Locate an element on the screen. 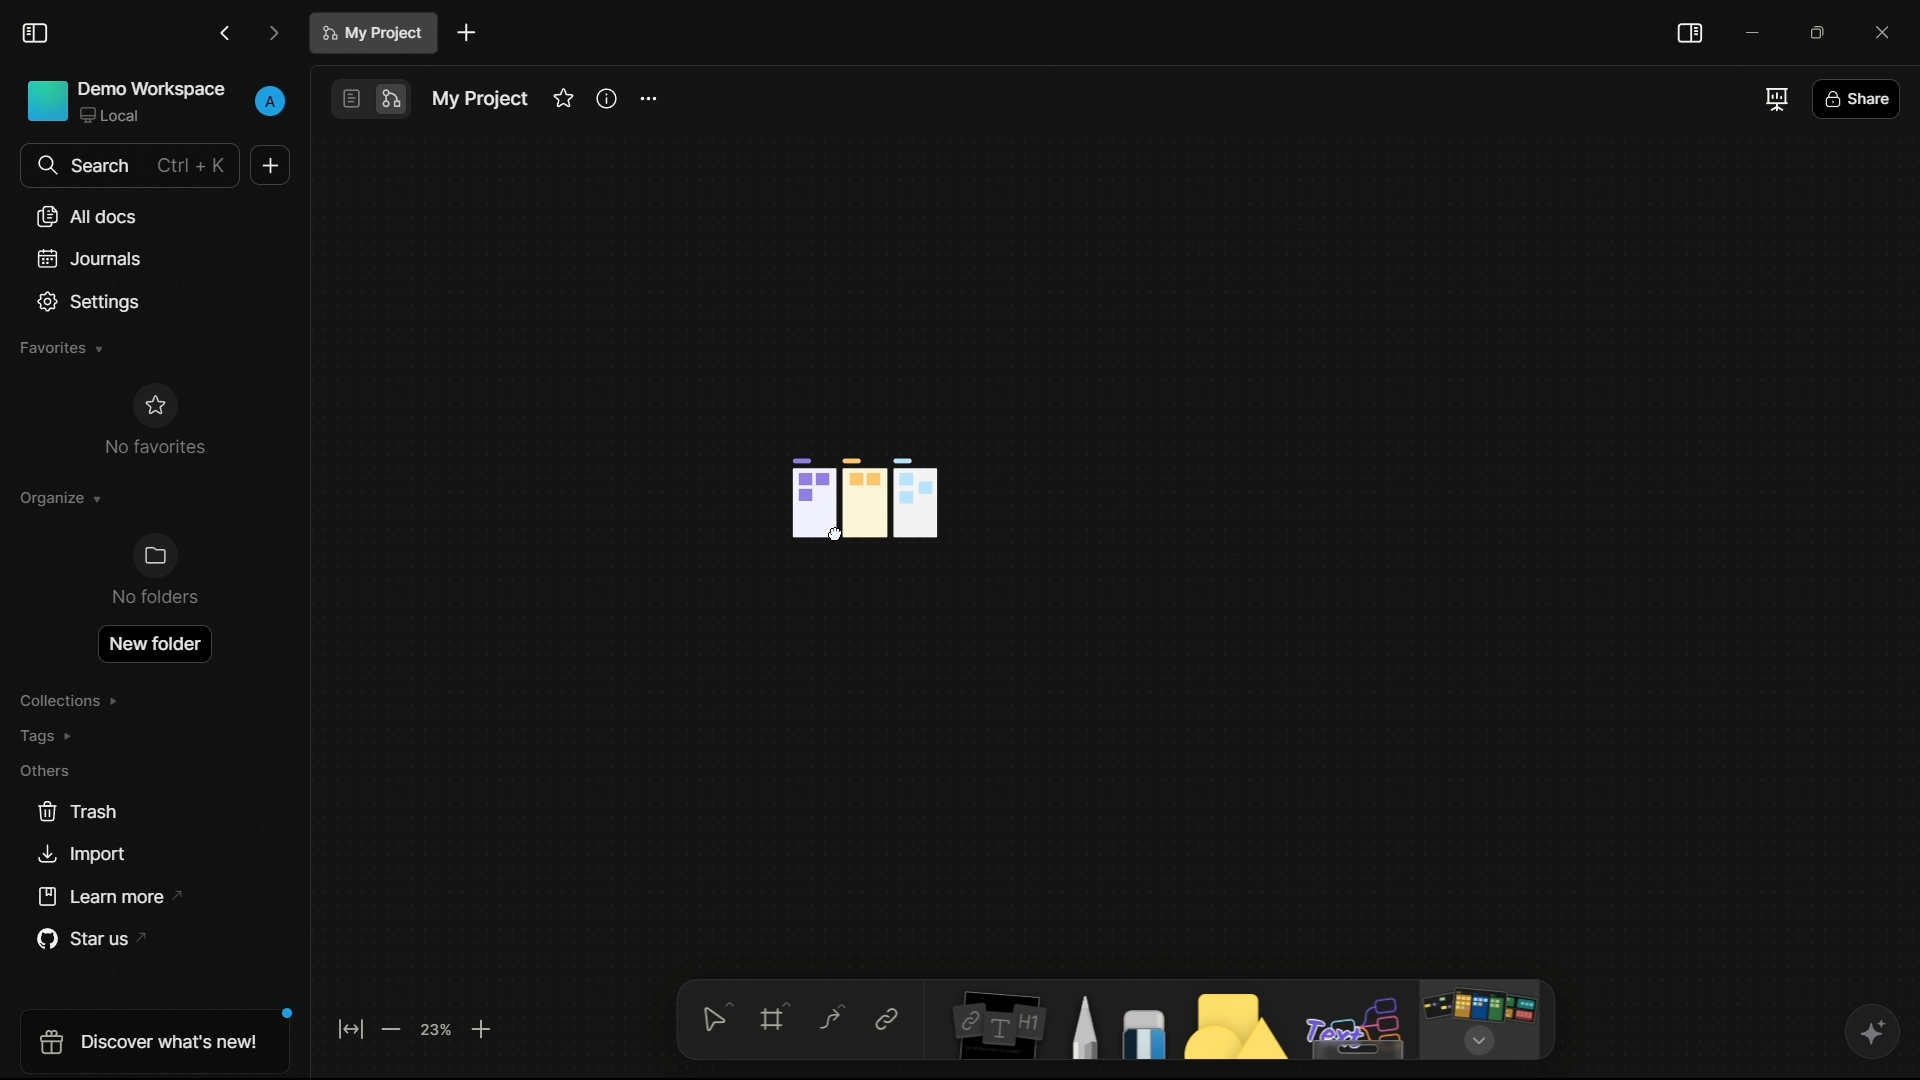 The width and height of the screenshot is (1920, 1080). link is located at coordinates (886, 1019).